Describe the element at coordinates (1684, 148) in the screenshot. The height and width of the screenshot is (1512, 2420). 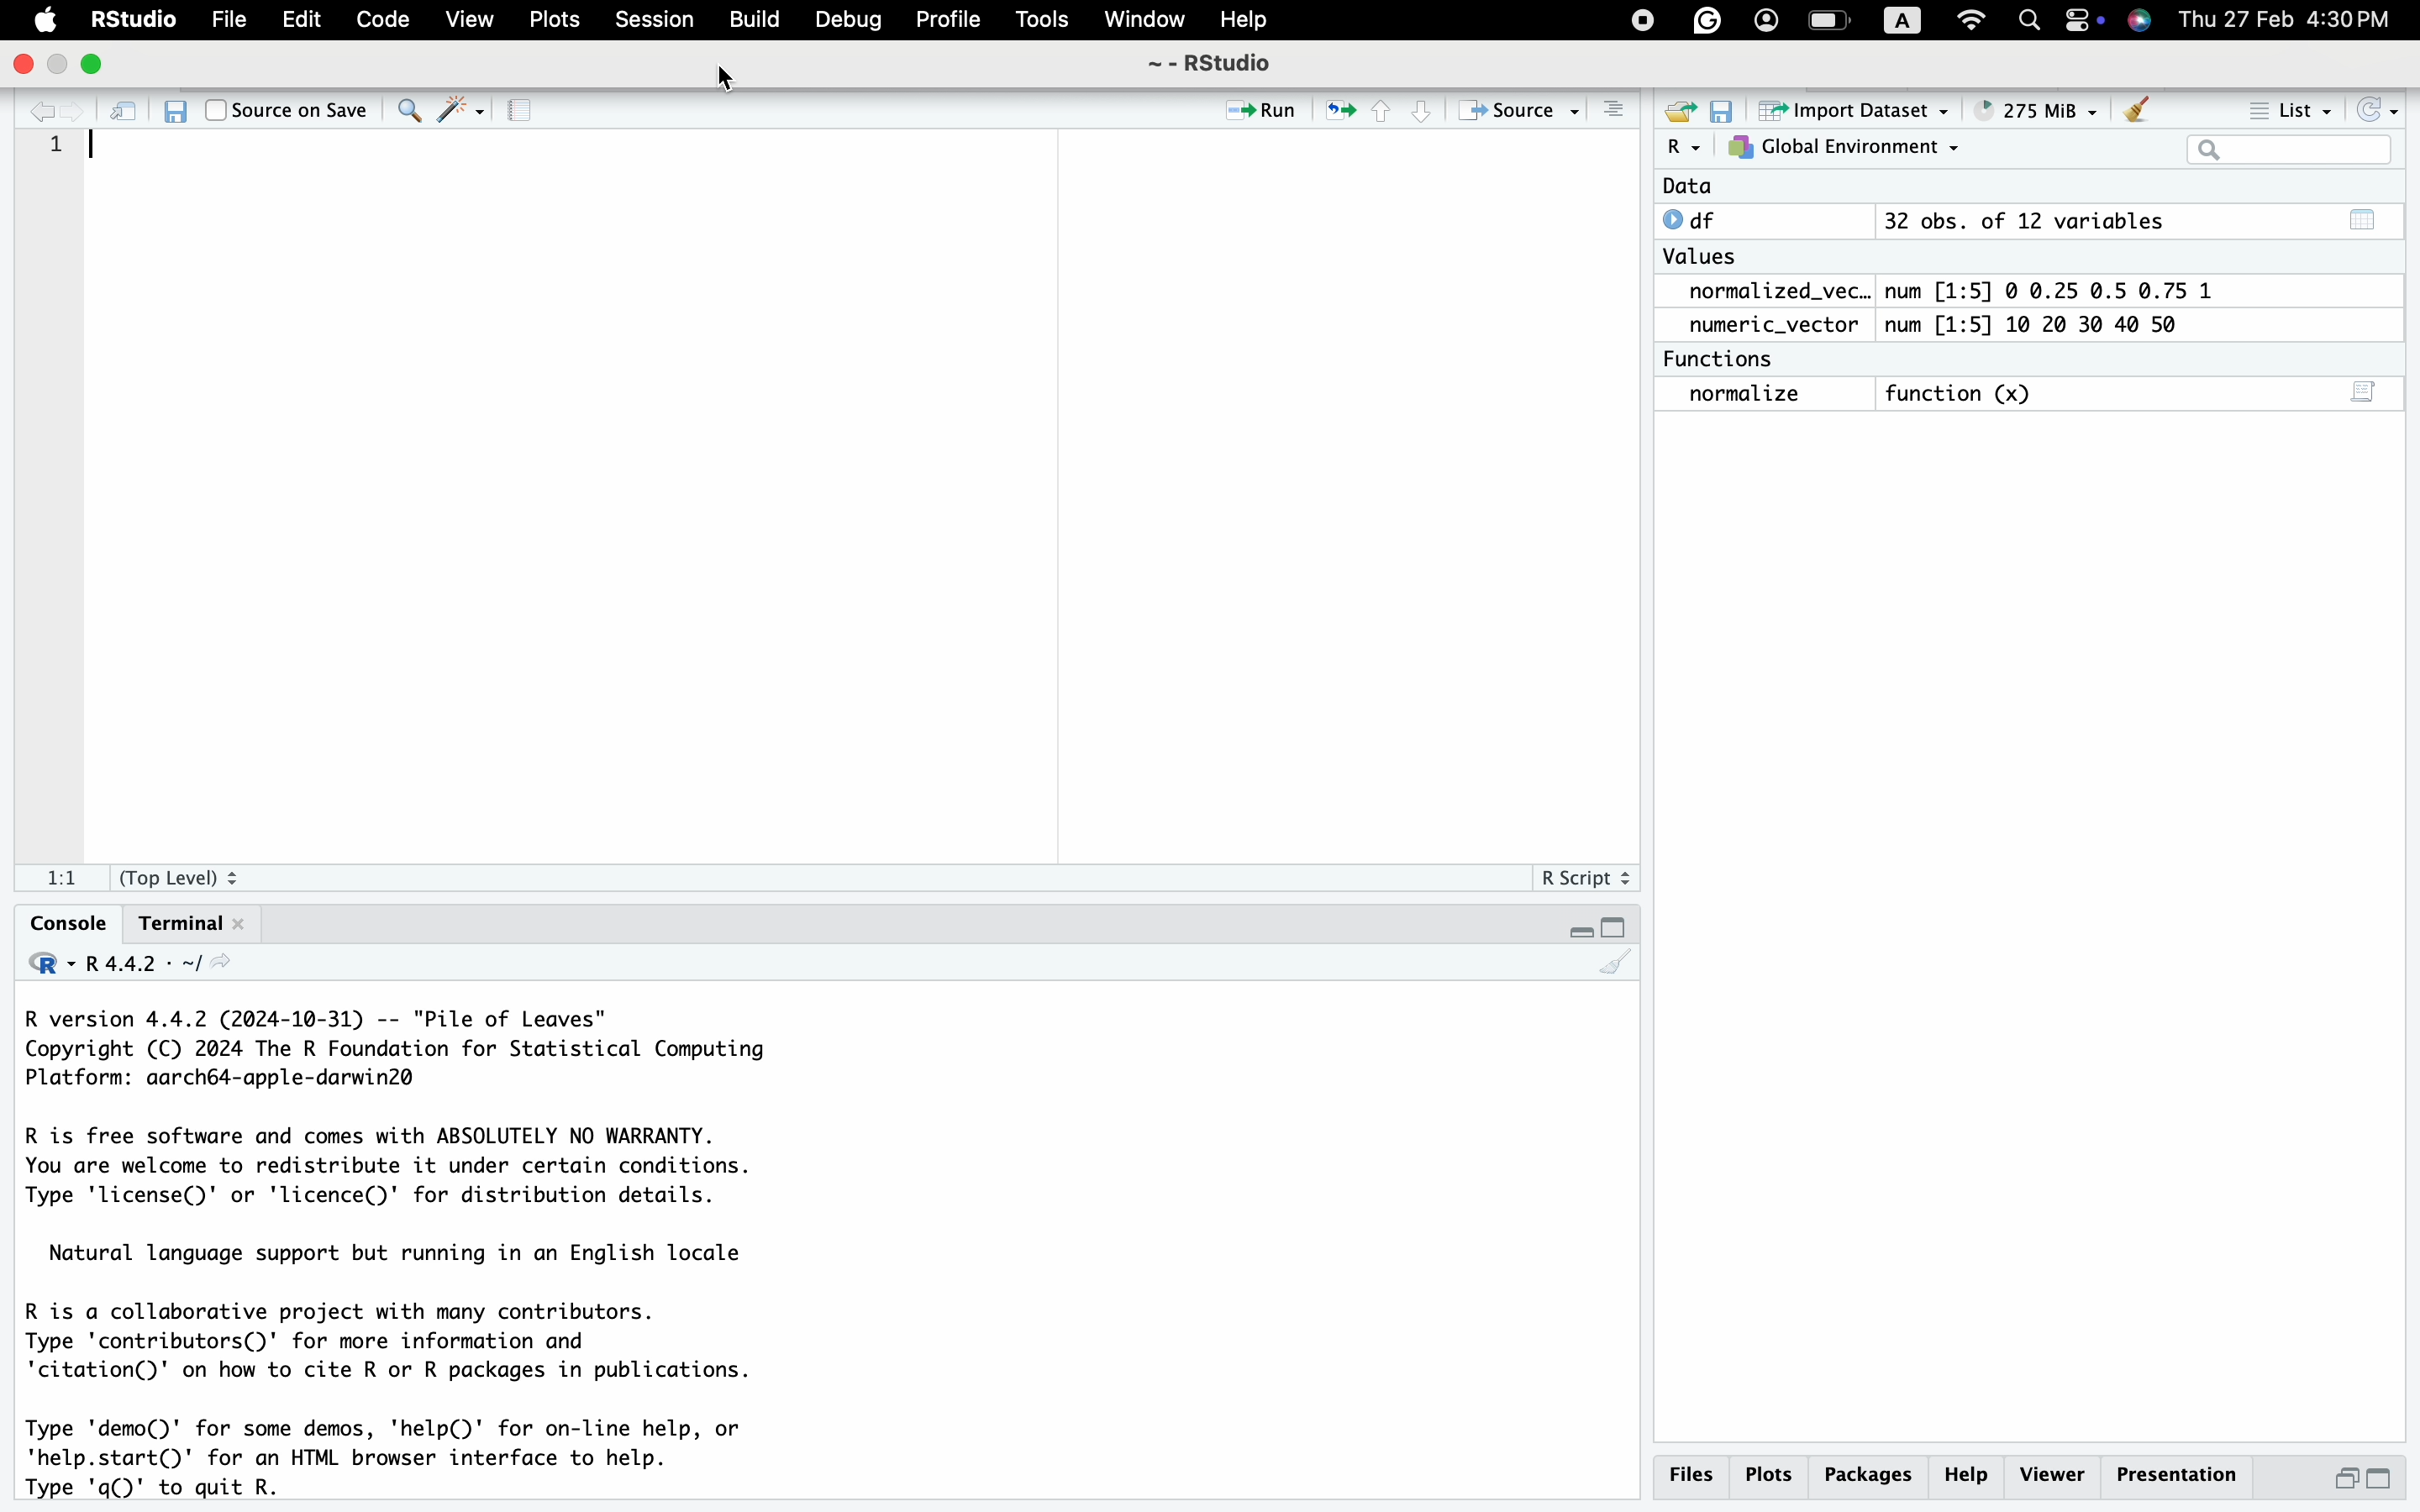
I see `select language` at that location.